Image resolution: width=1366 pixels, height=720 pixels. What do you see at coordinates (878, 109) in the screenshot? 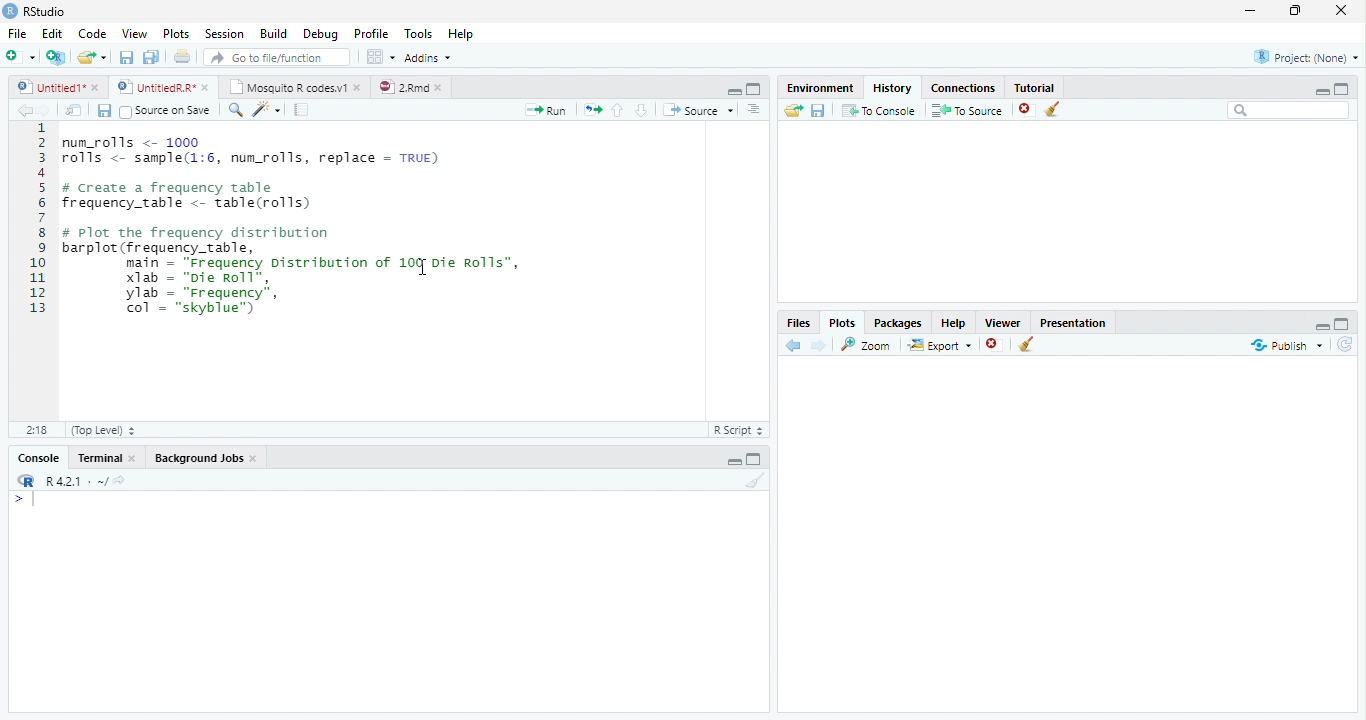
I see `T0 Console` at bounding box center [878, 109].